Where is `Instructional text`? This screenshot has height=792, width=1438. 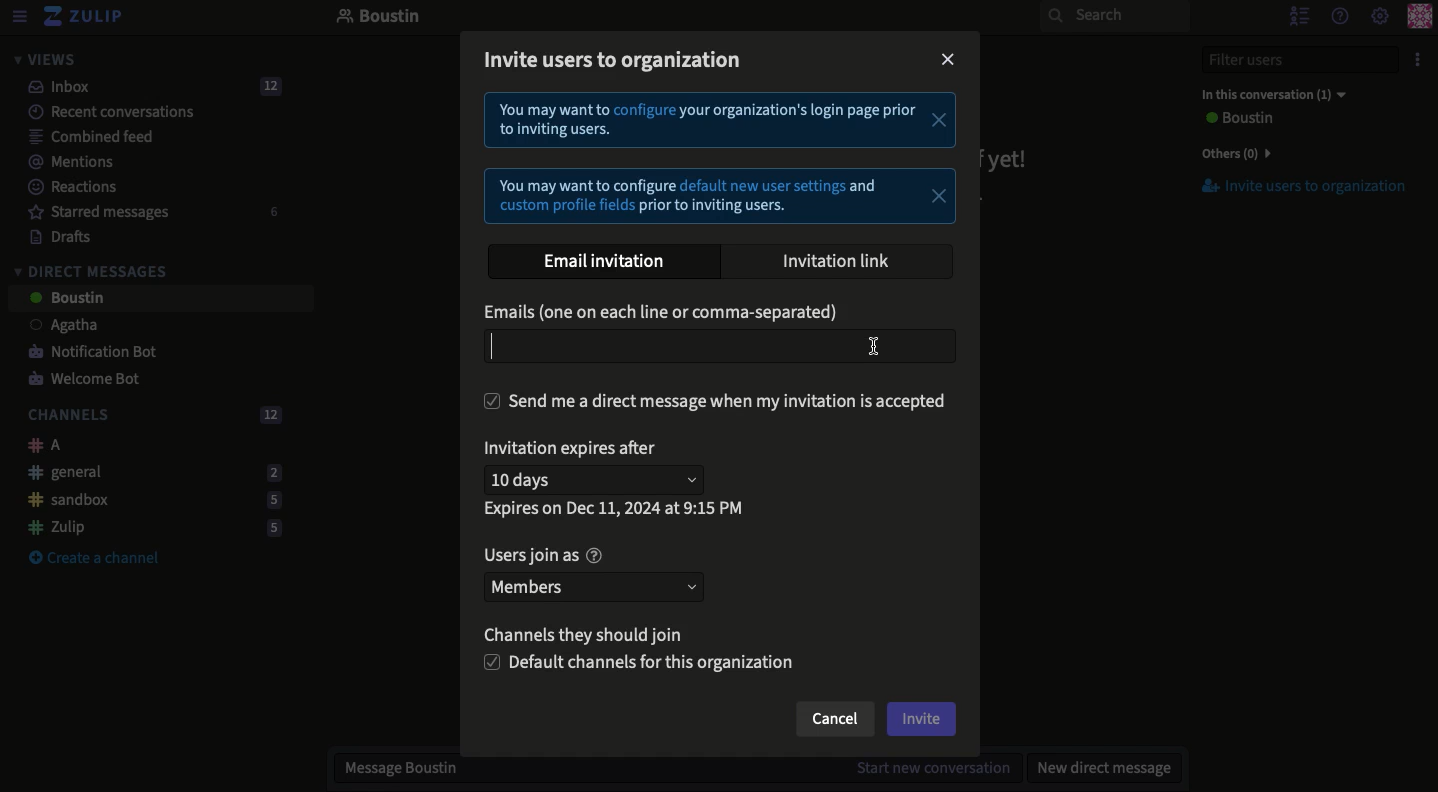 Instructional text is located at coordinates (716, 159).